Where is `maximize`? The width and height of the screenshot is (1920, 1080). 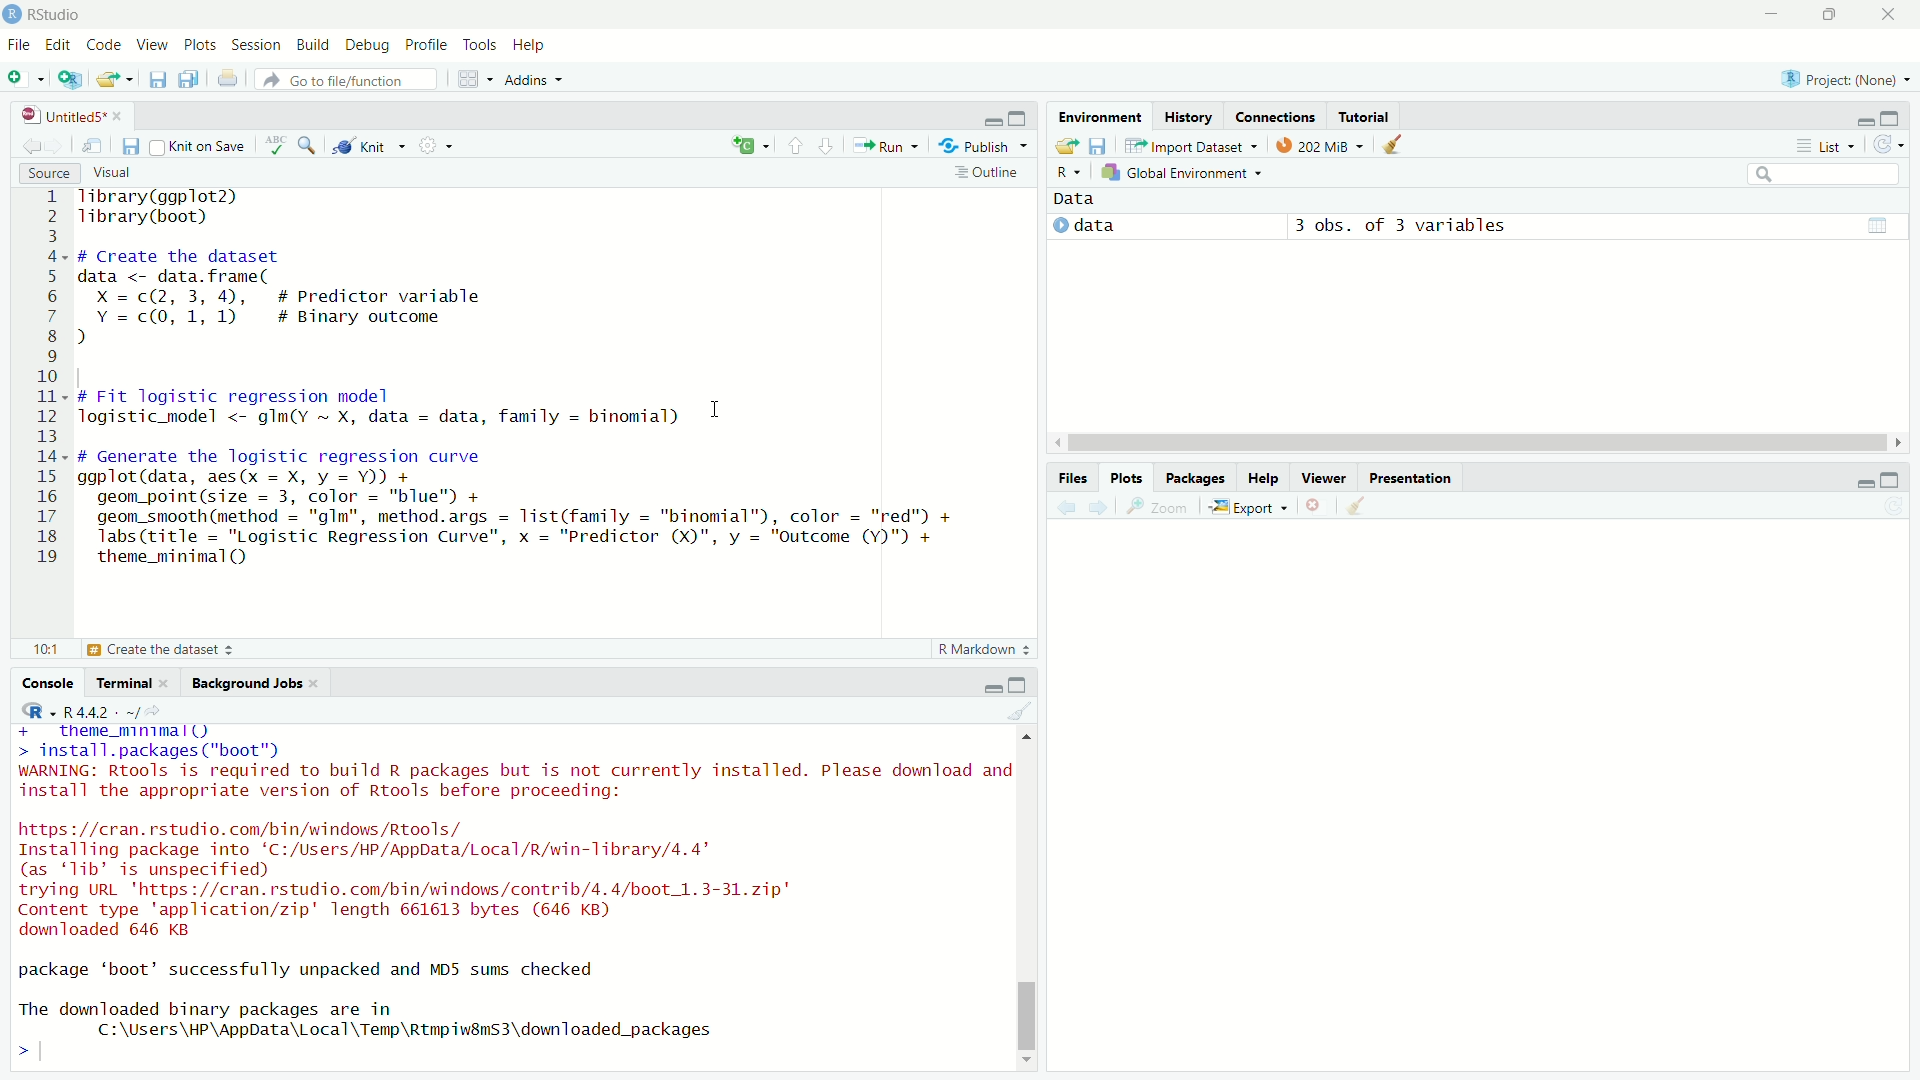
maximize is located at coordinates (1017, 685).